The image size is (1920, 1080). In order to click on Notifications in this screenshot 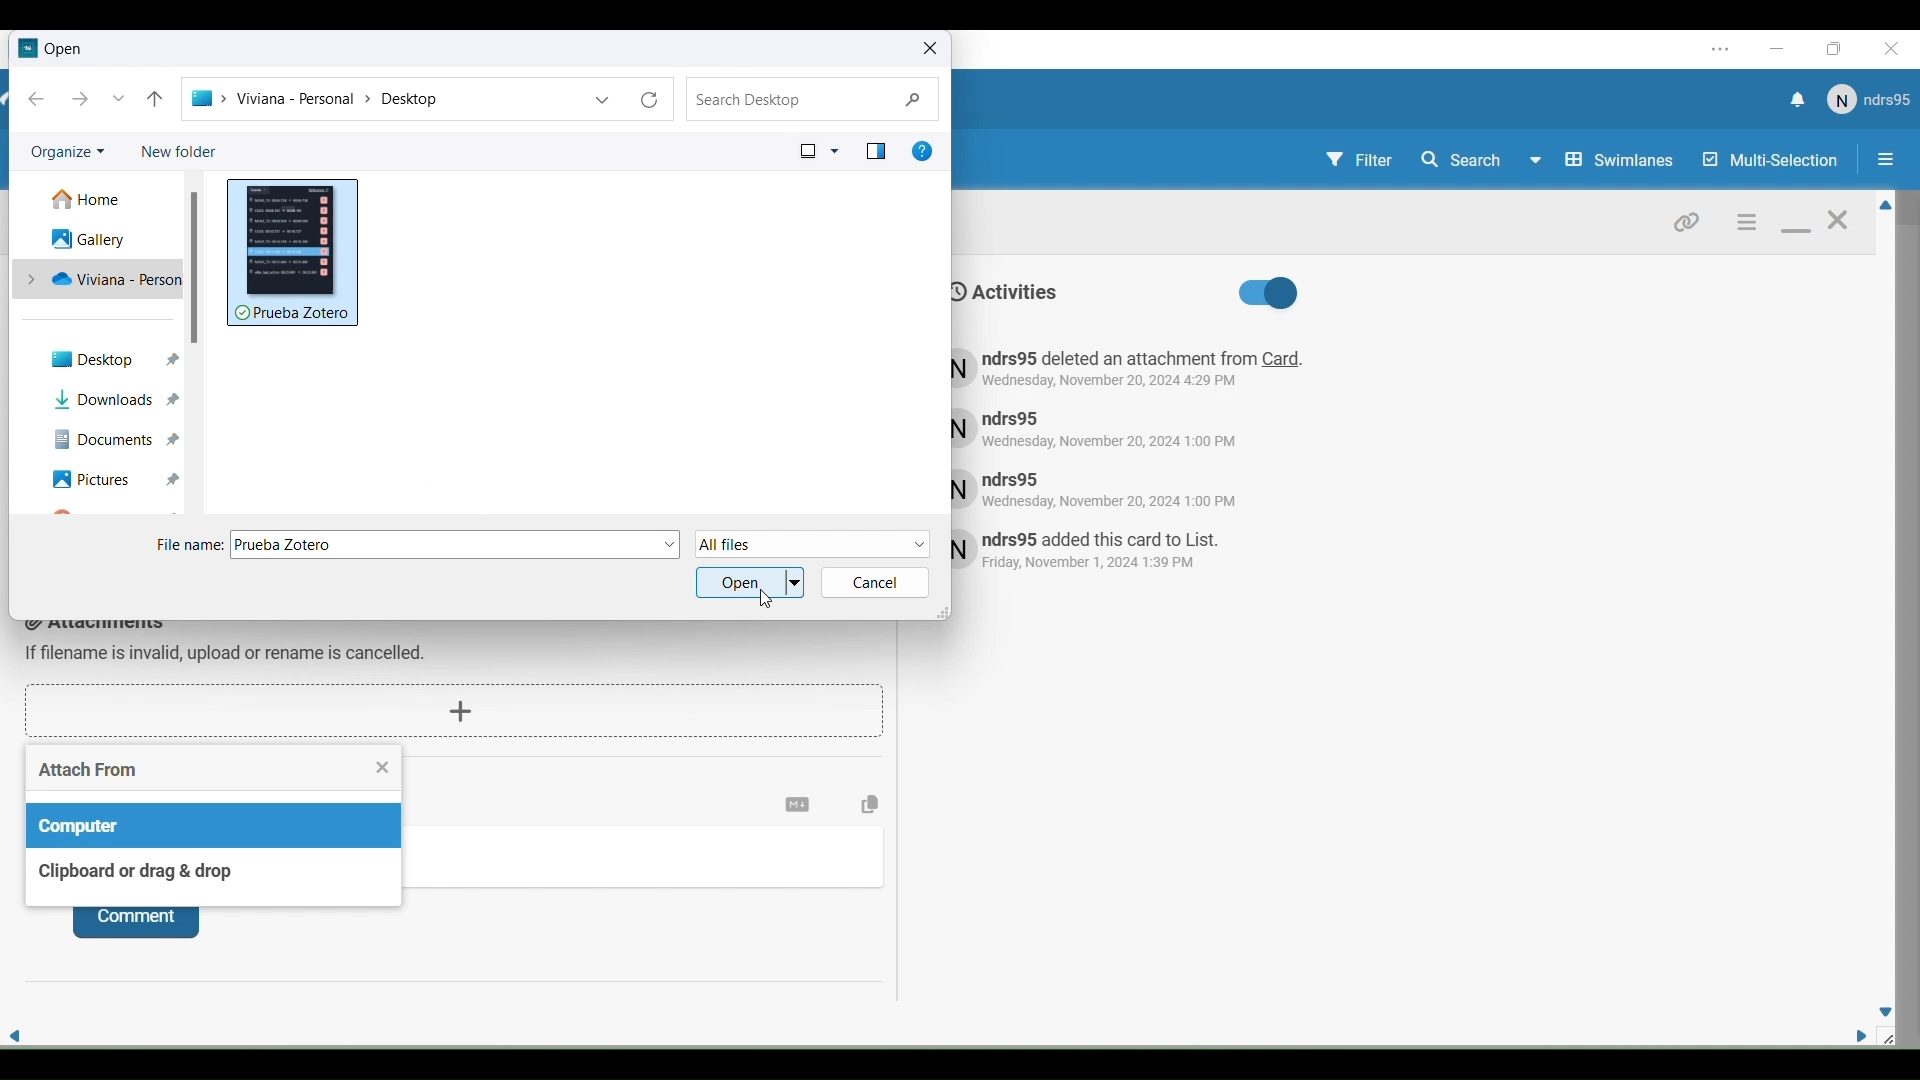, I will do `click(1795, 102)`.